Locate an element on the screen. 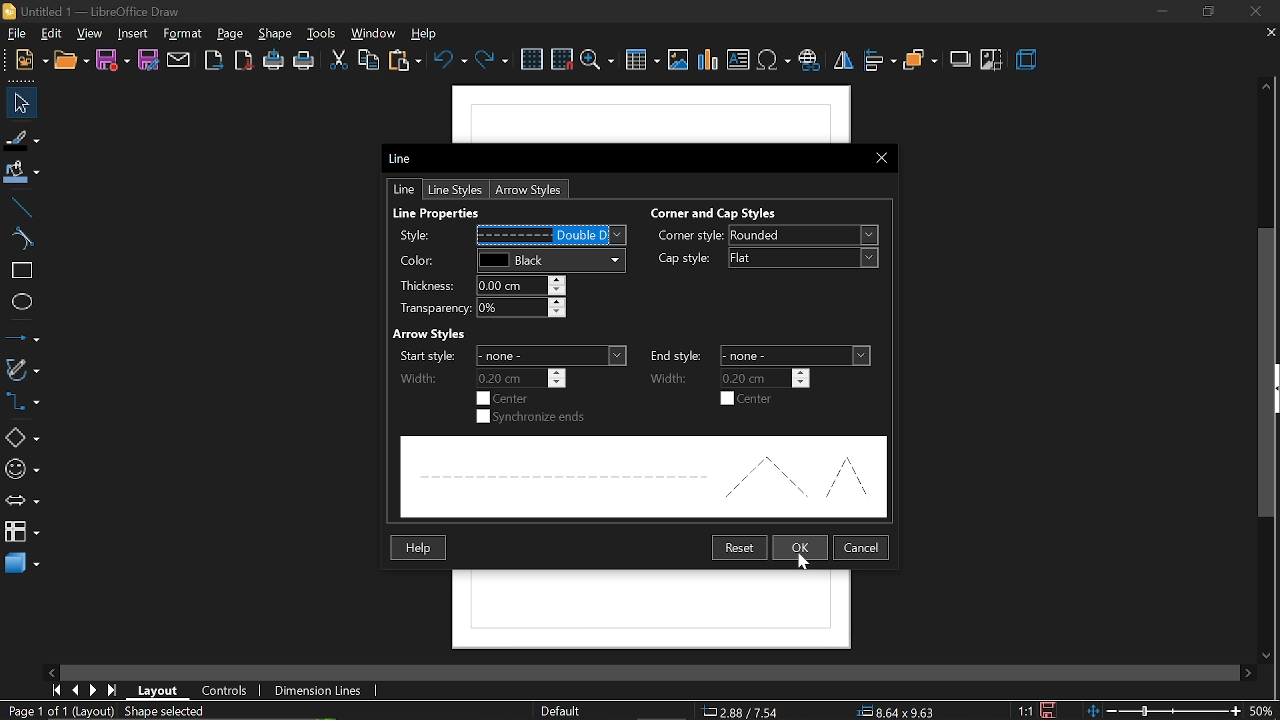  view is located at coordinates (88, 34).